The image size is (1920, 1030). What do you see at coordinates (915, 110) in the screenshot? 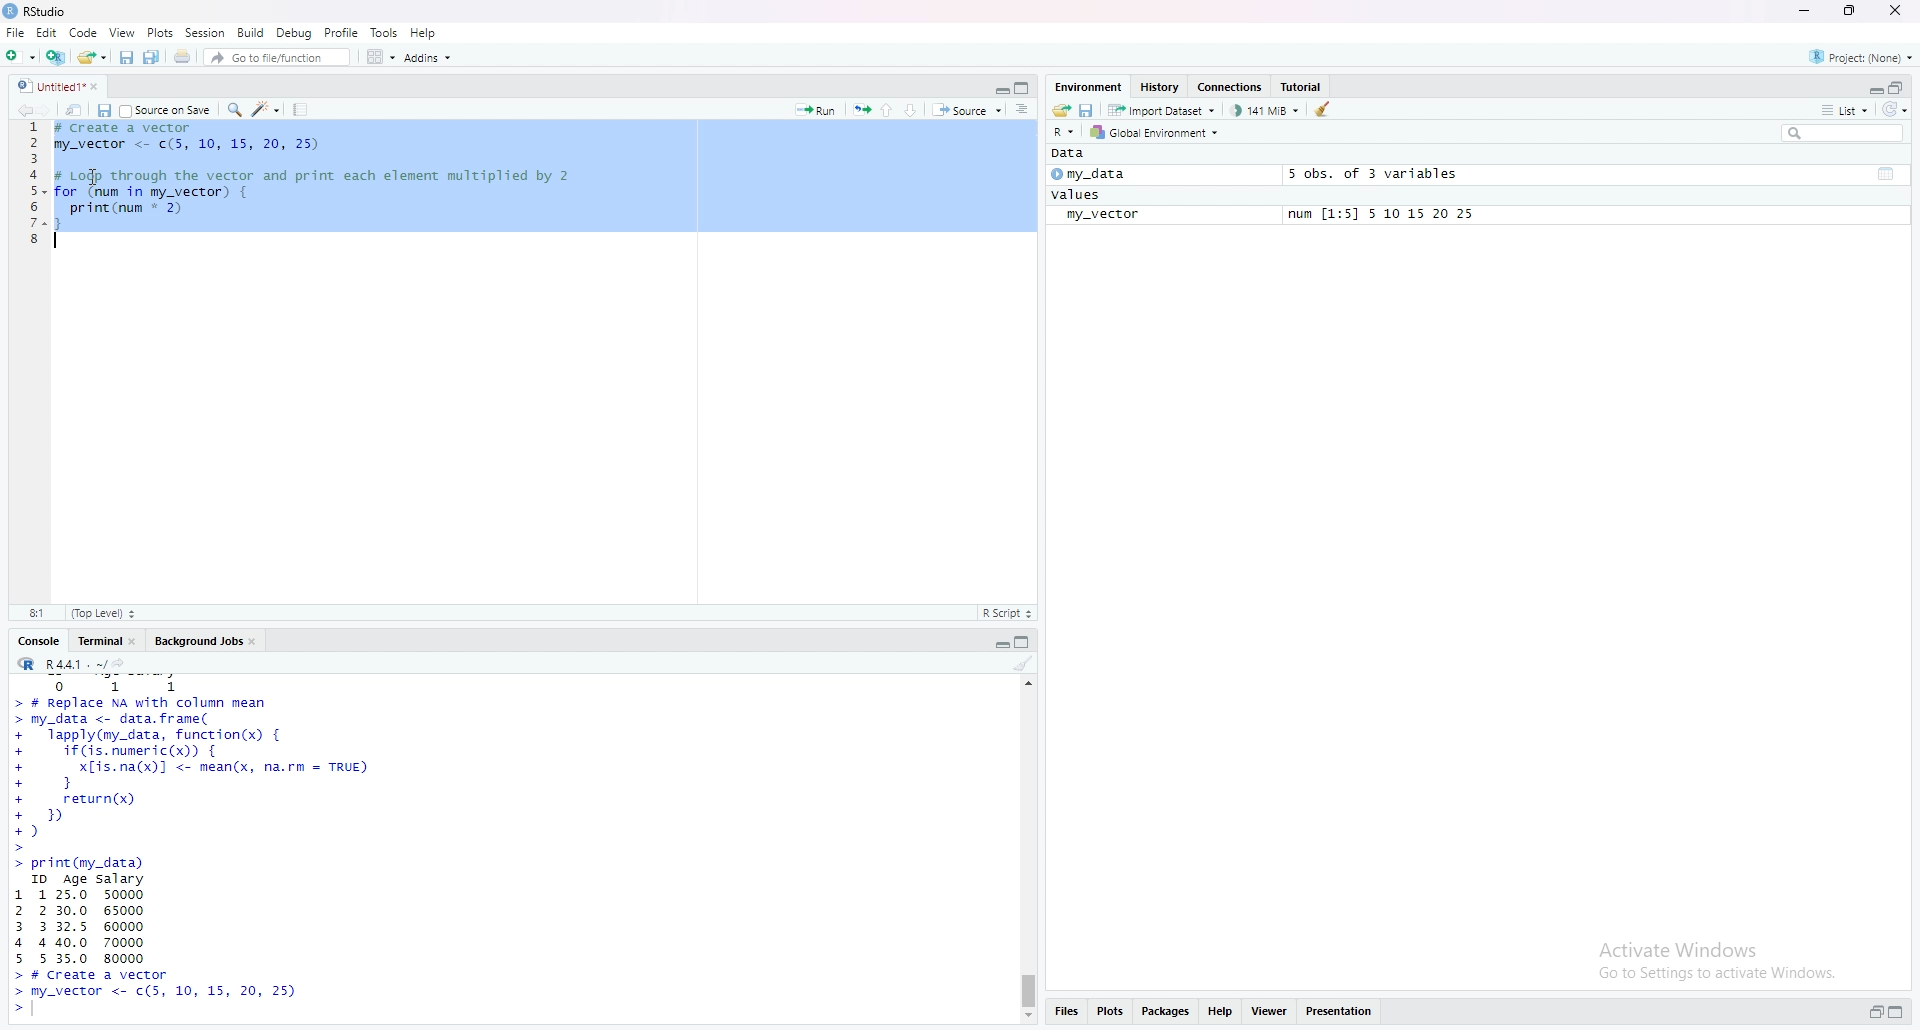
I see `go to next section` at bounding box center [915, 110].